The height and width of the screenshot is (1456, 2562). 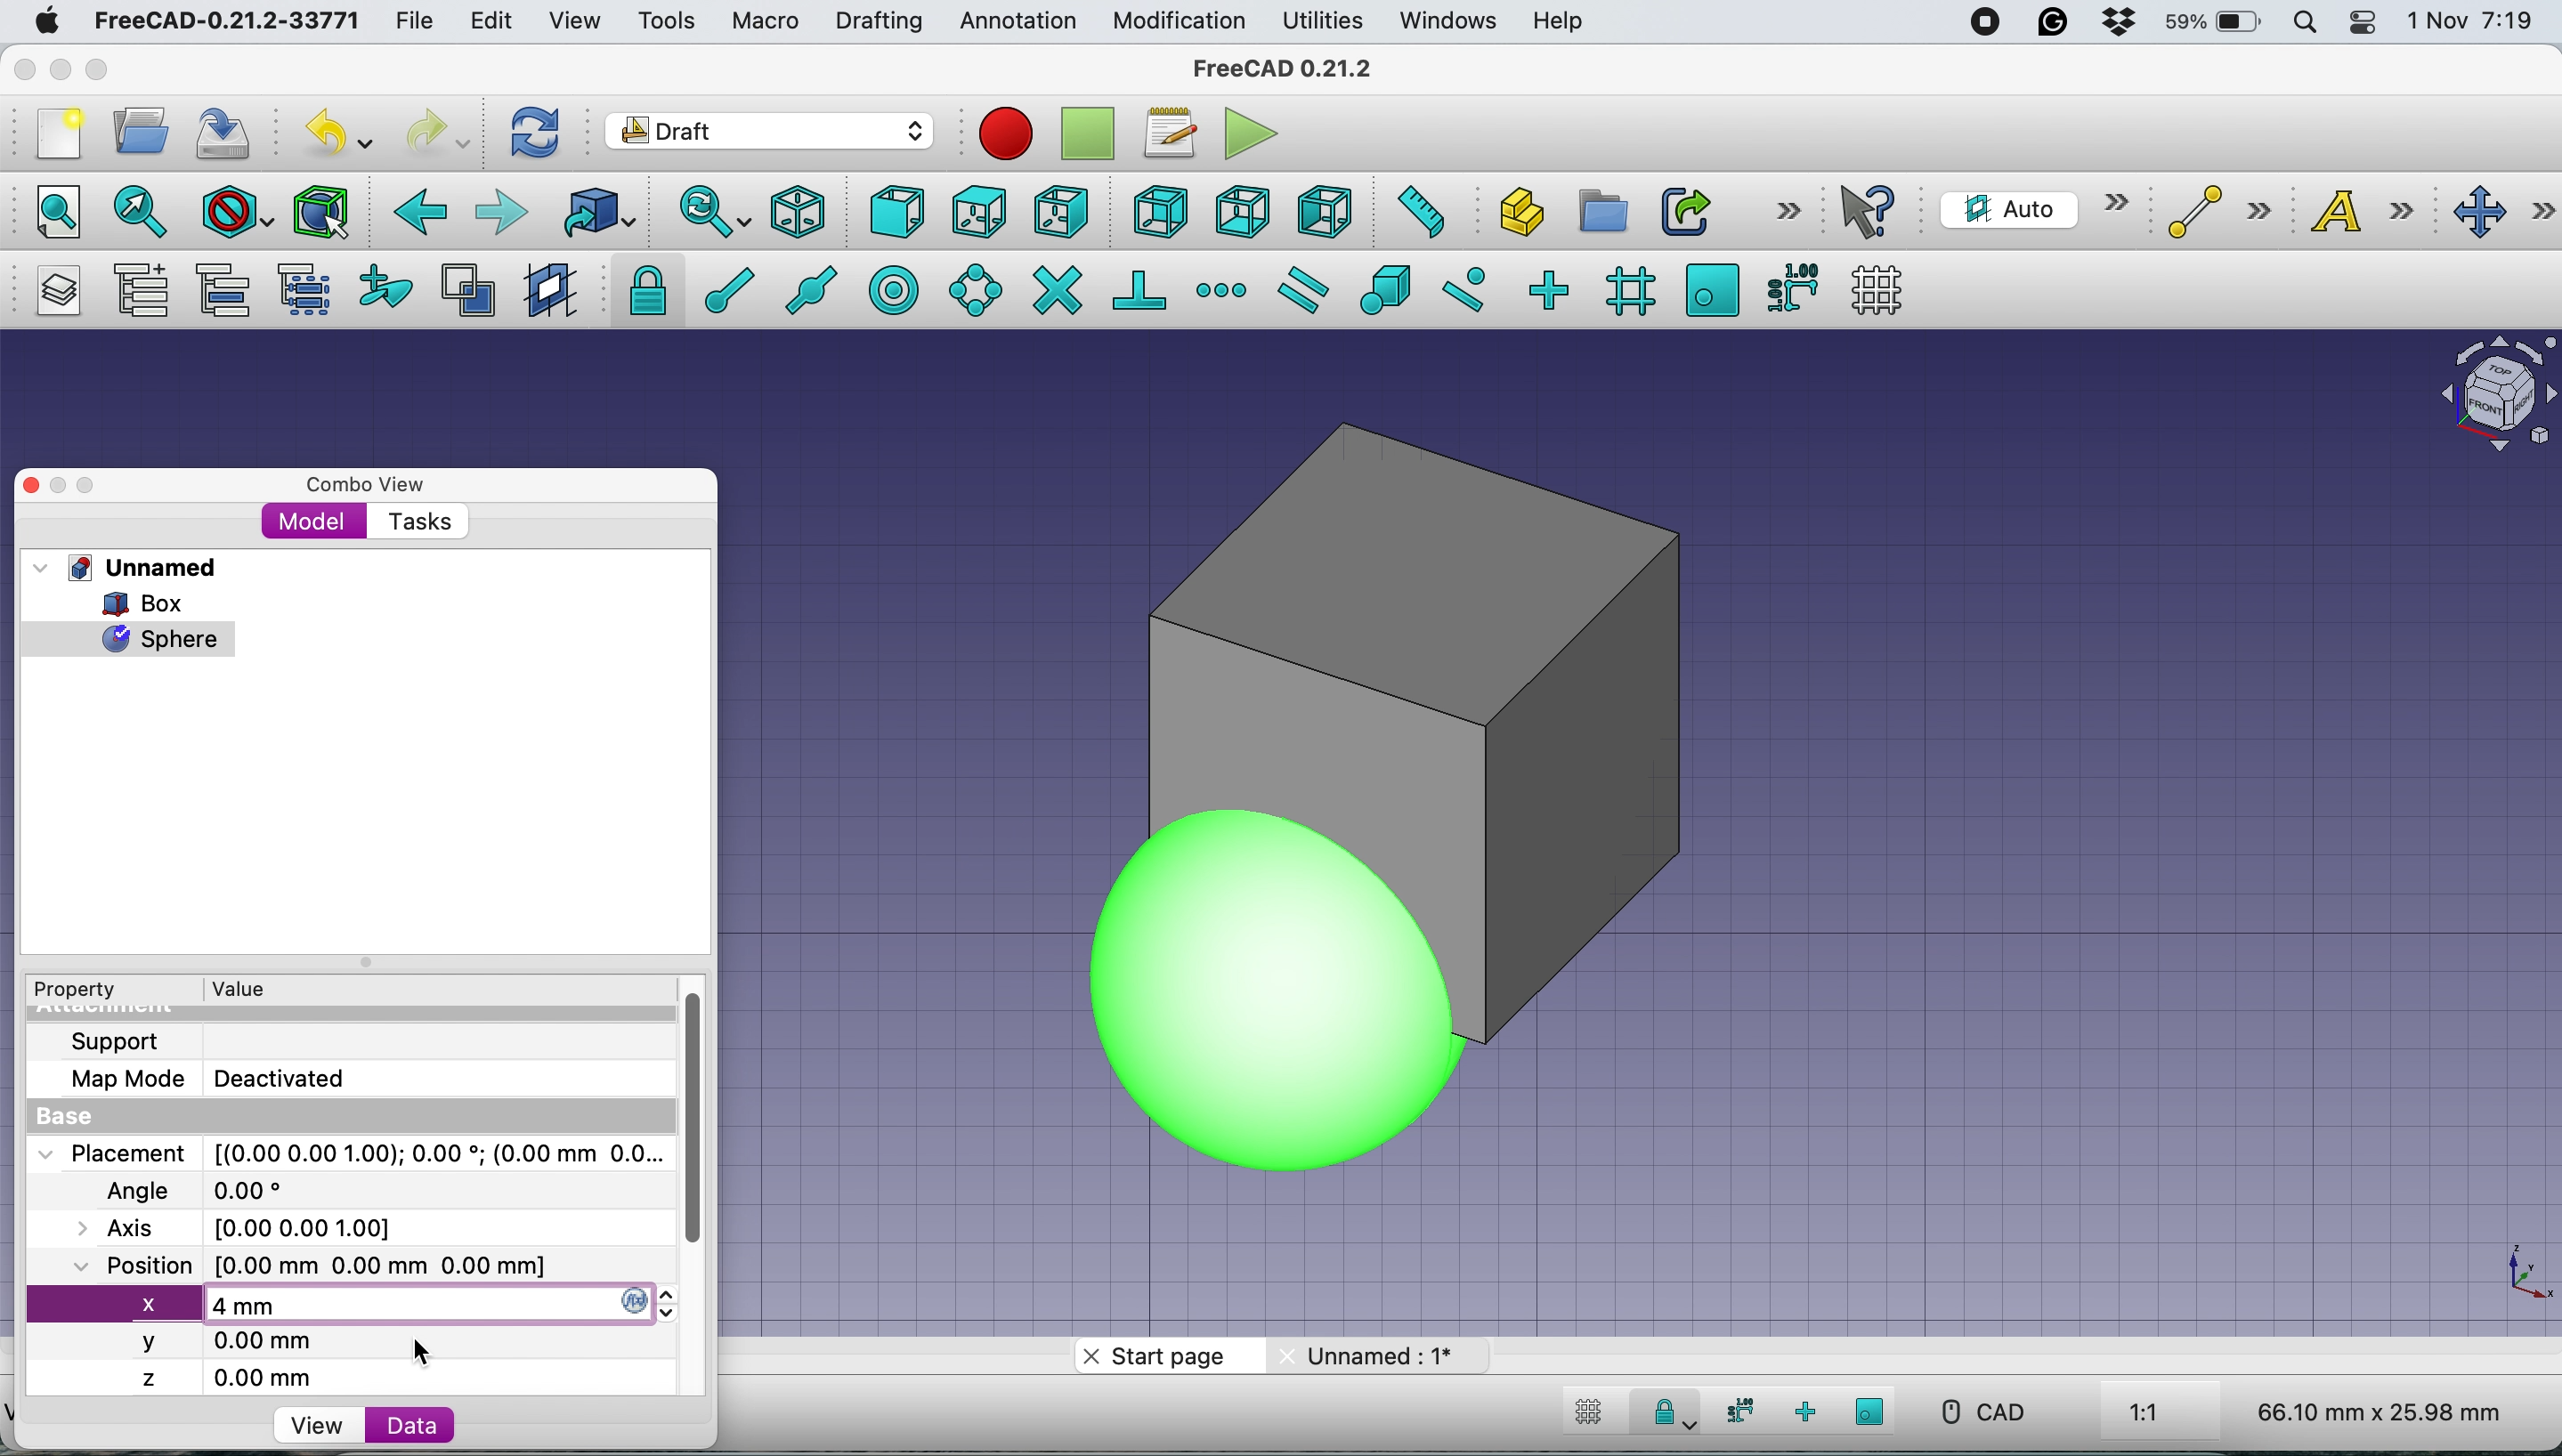 I want to click on value, so click(x=258, y=987).